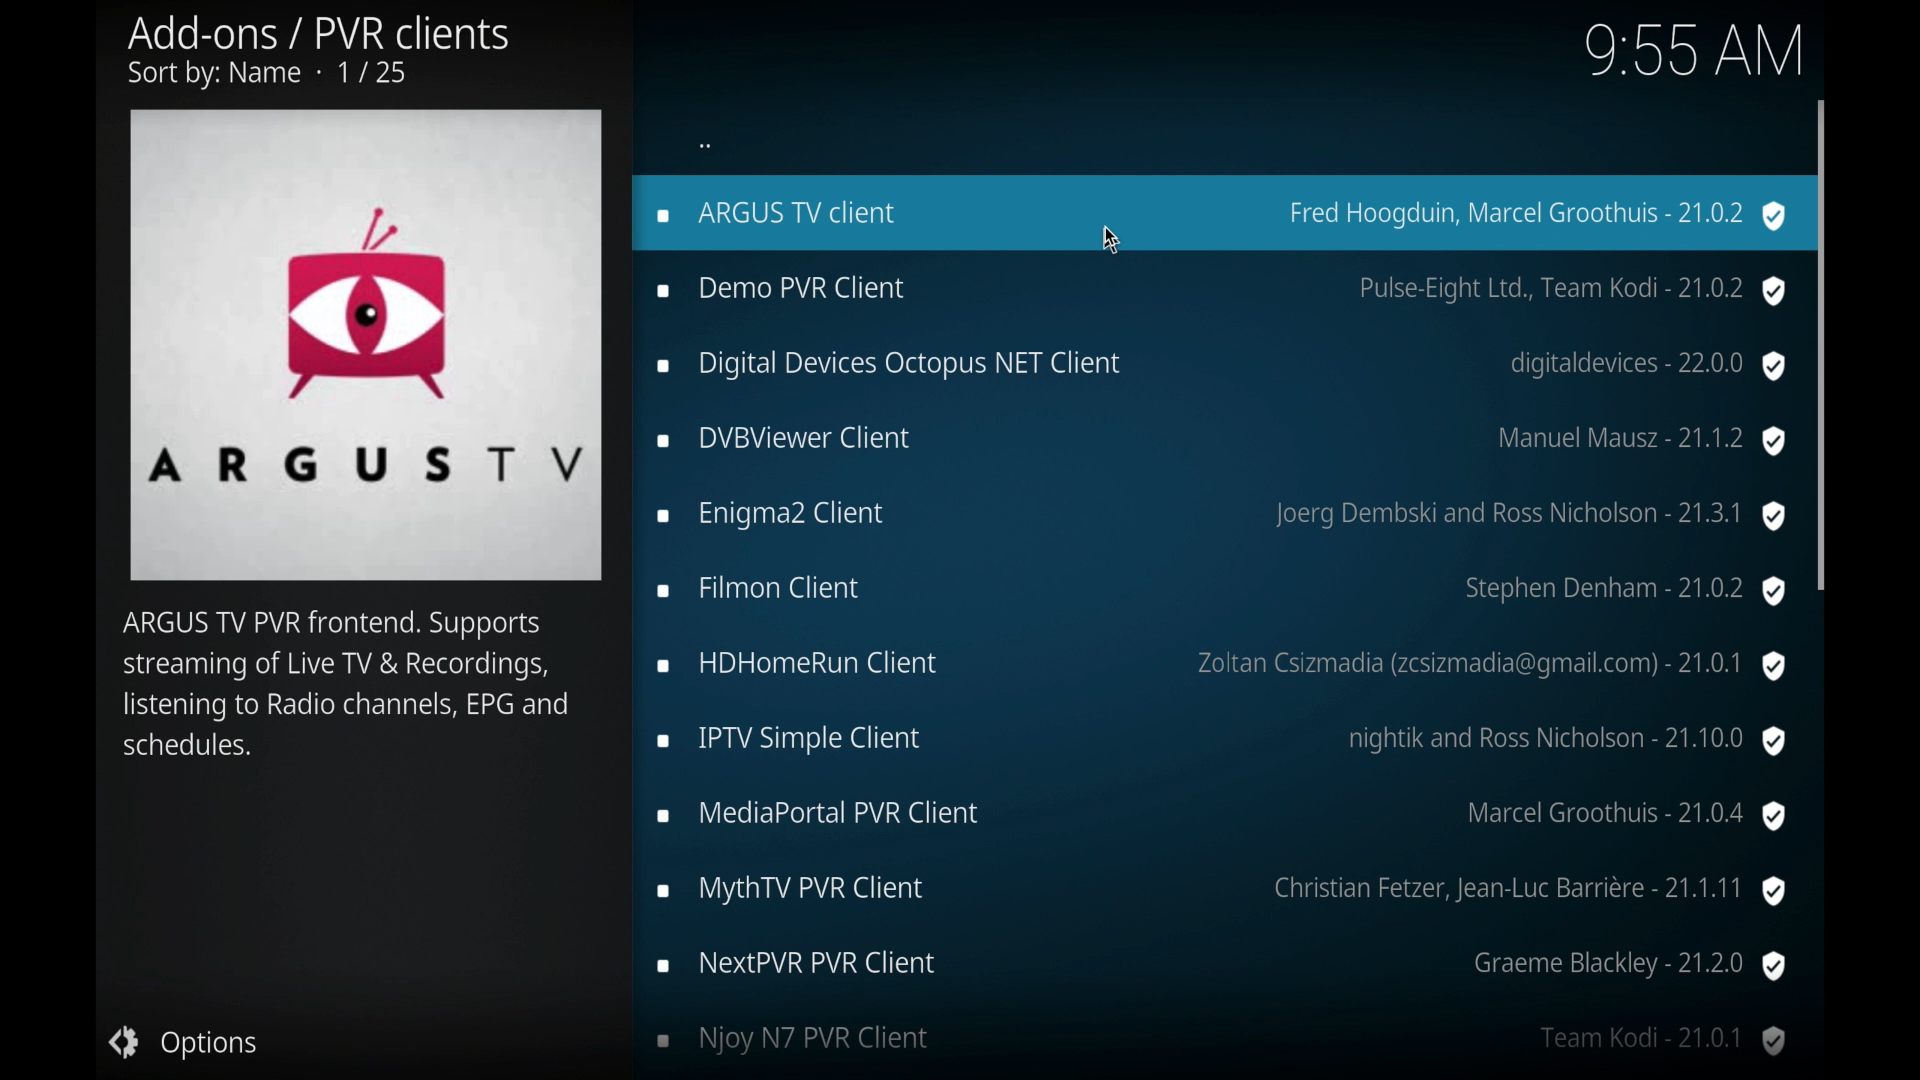 The height and width of the screenshot is (1080, 1920). I want to click on dot icon, so click(706, 144).